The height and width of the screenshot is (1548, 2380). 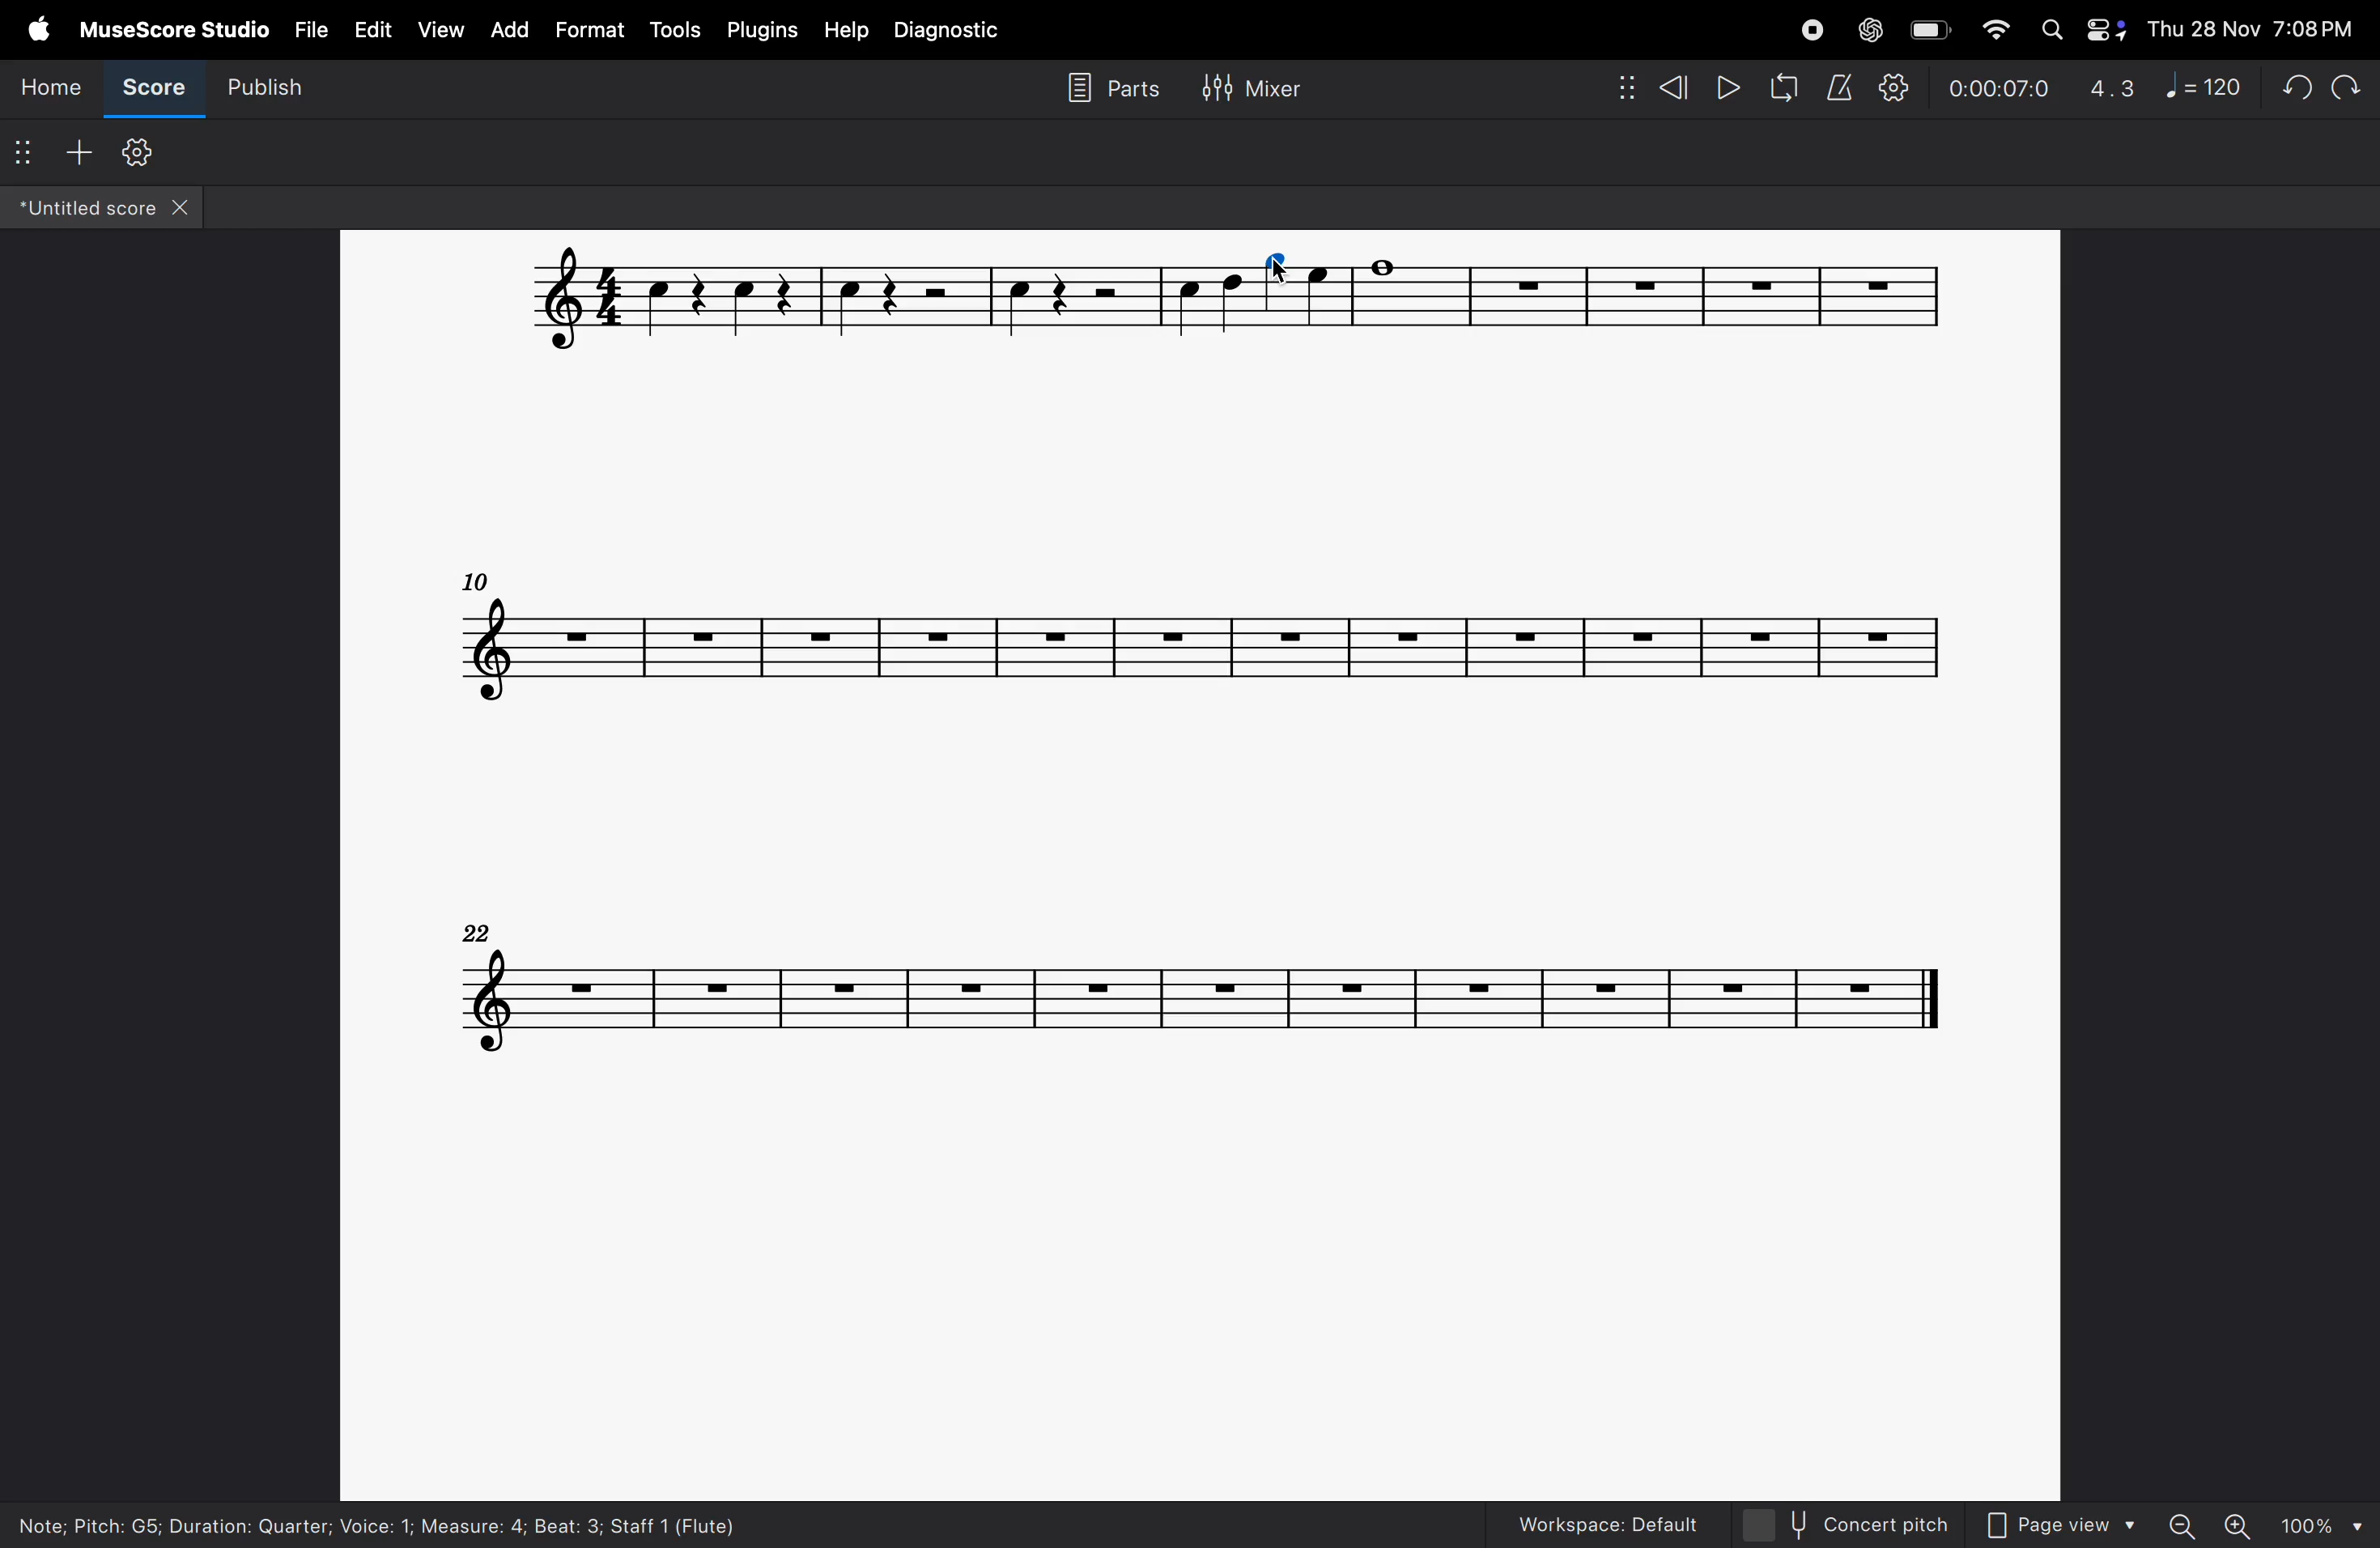 I want to click on apple widgets, so click(x=2076, y=31).